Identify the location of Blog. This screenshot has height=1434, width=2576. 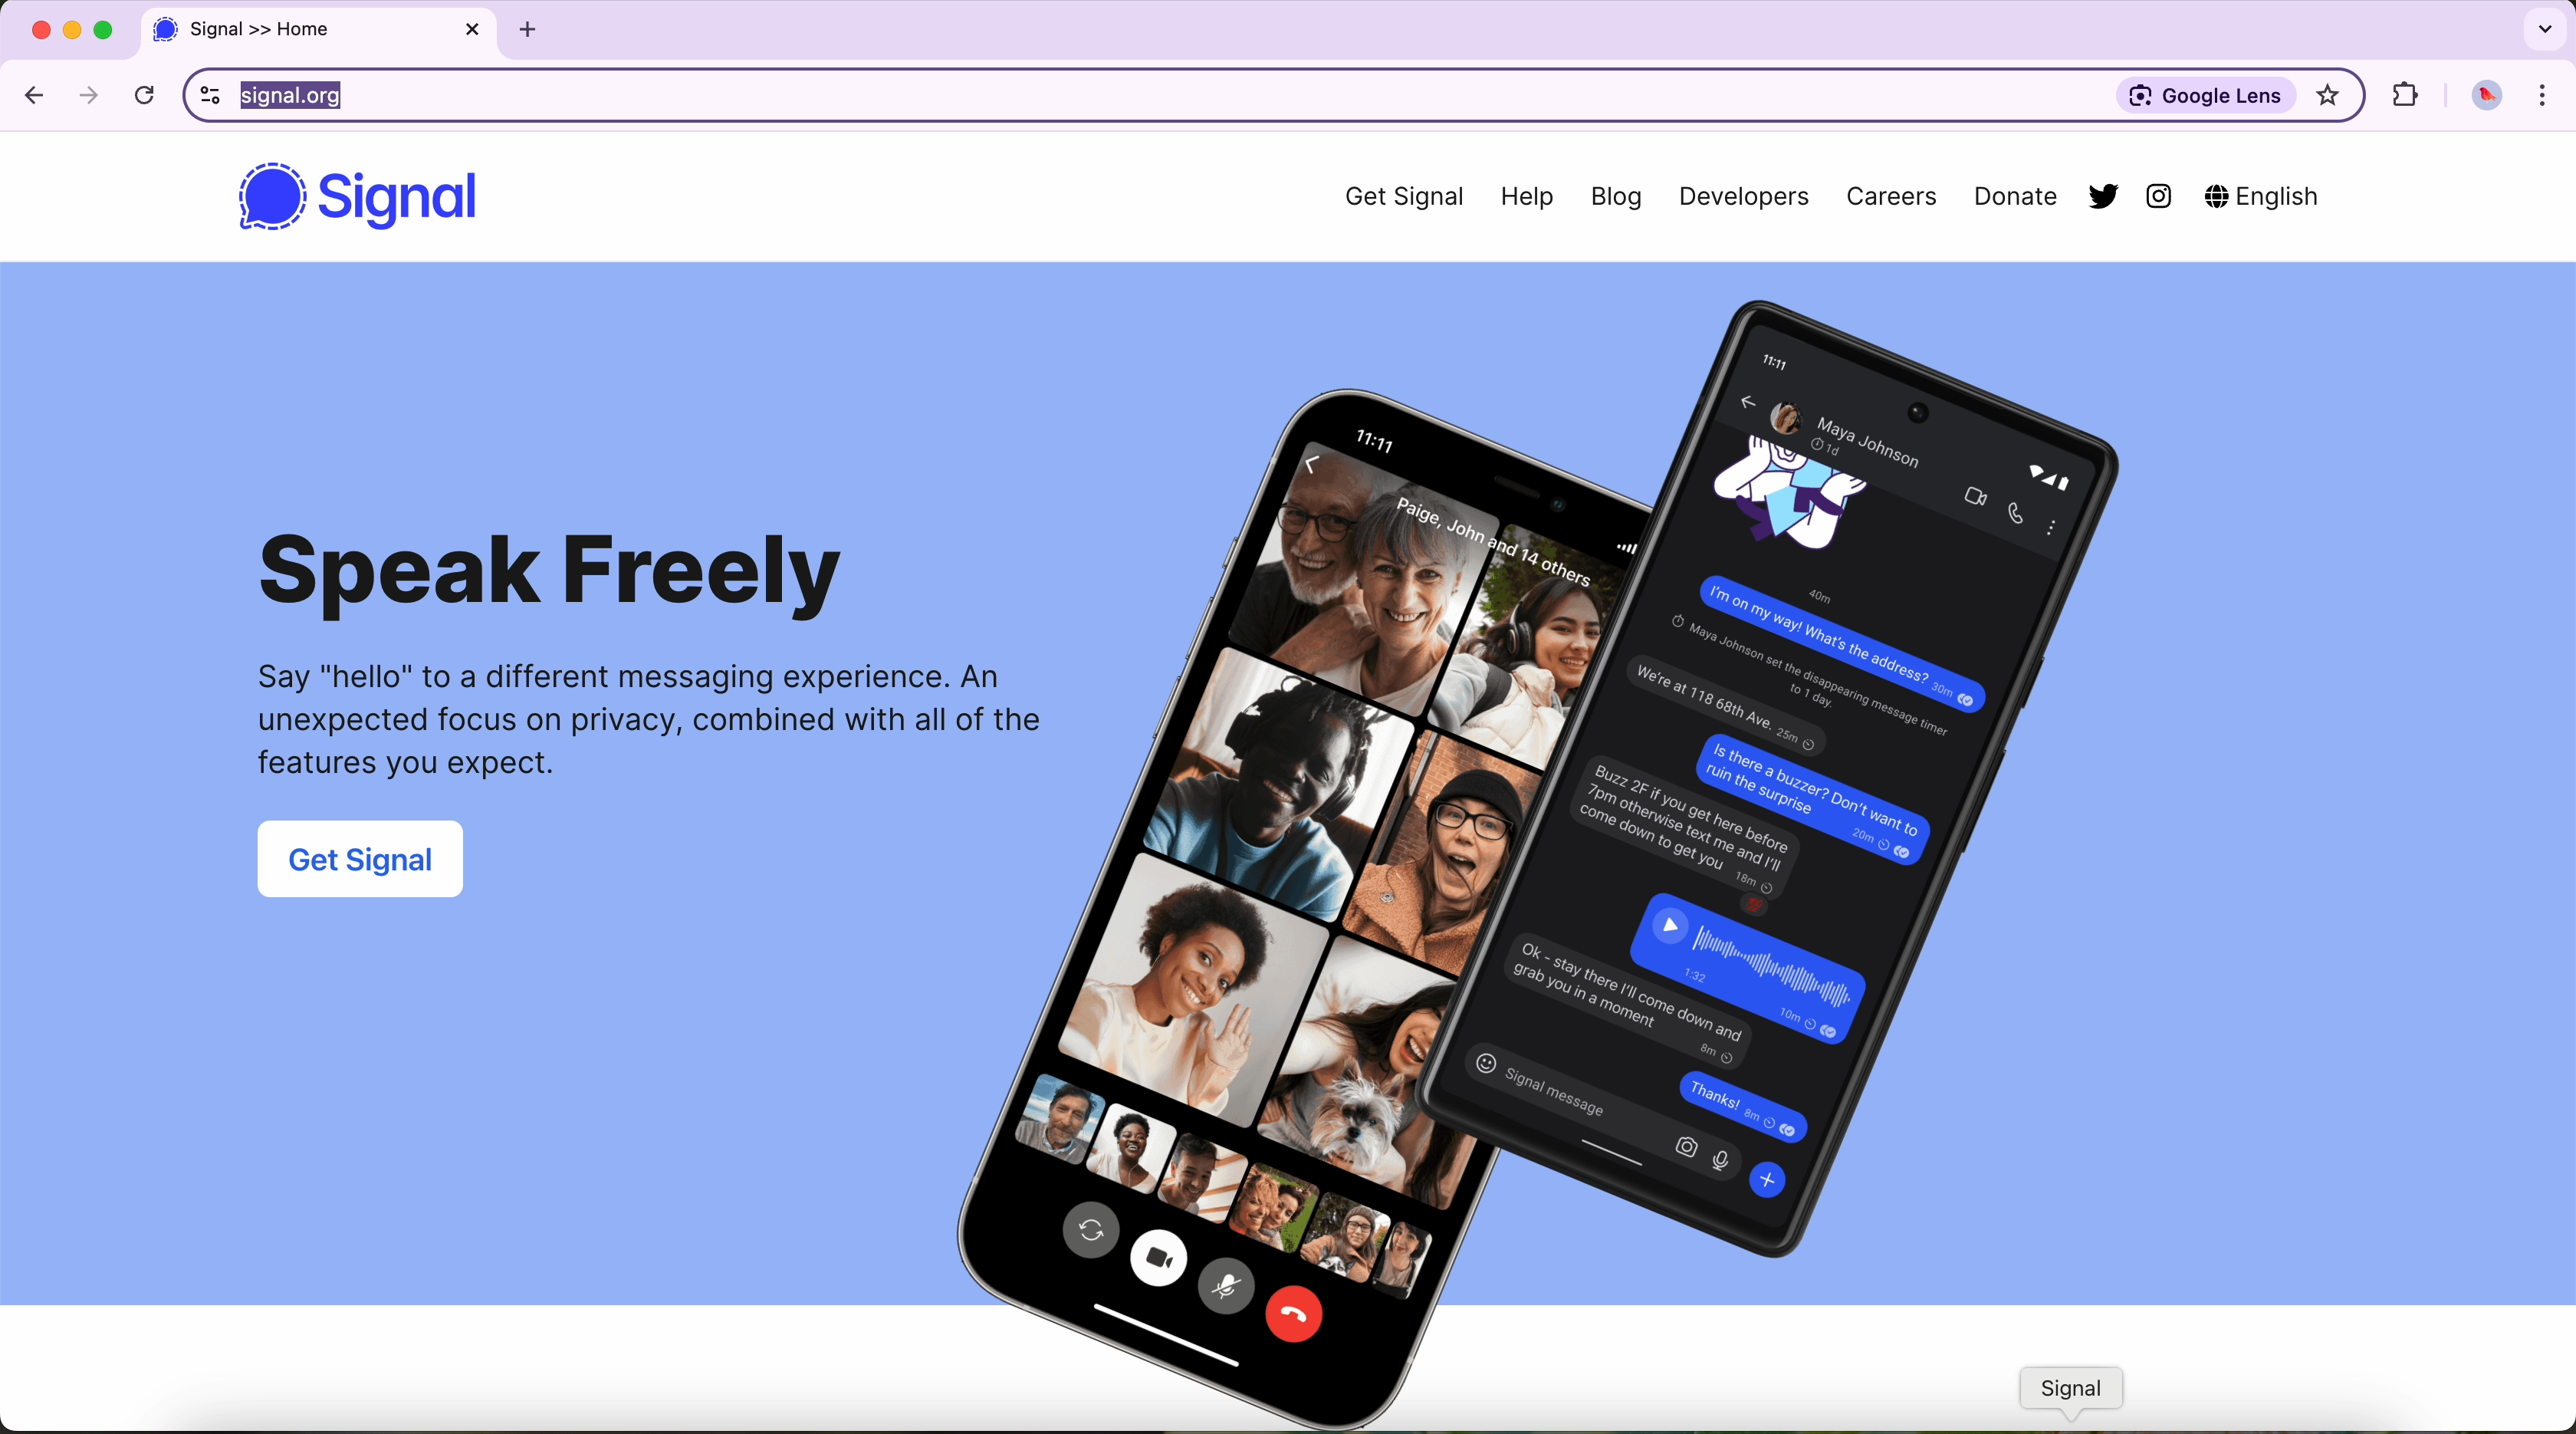
(1620, 201).